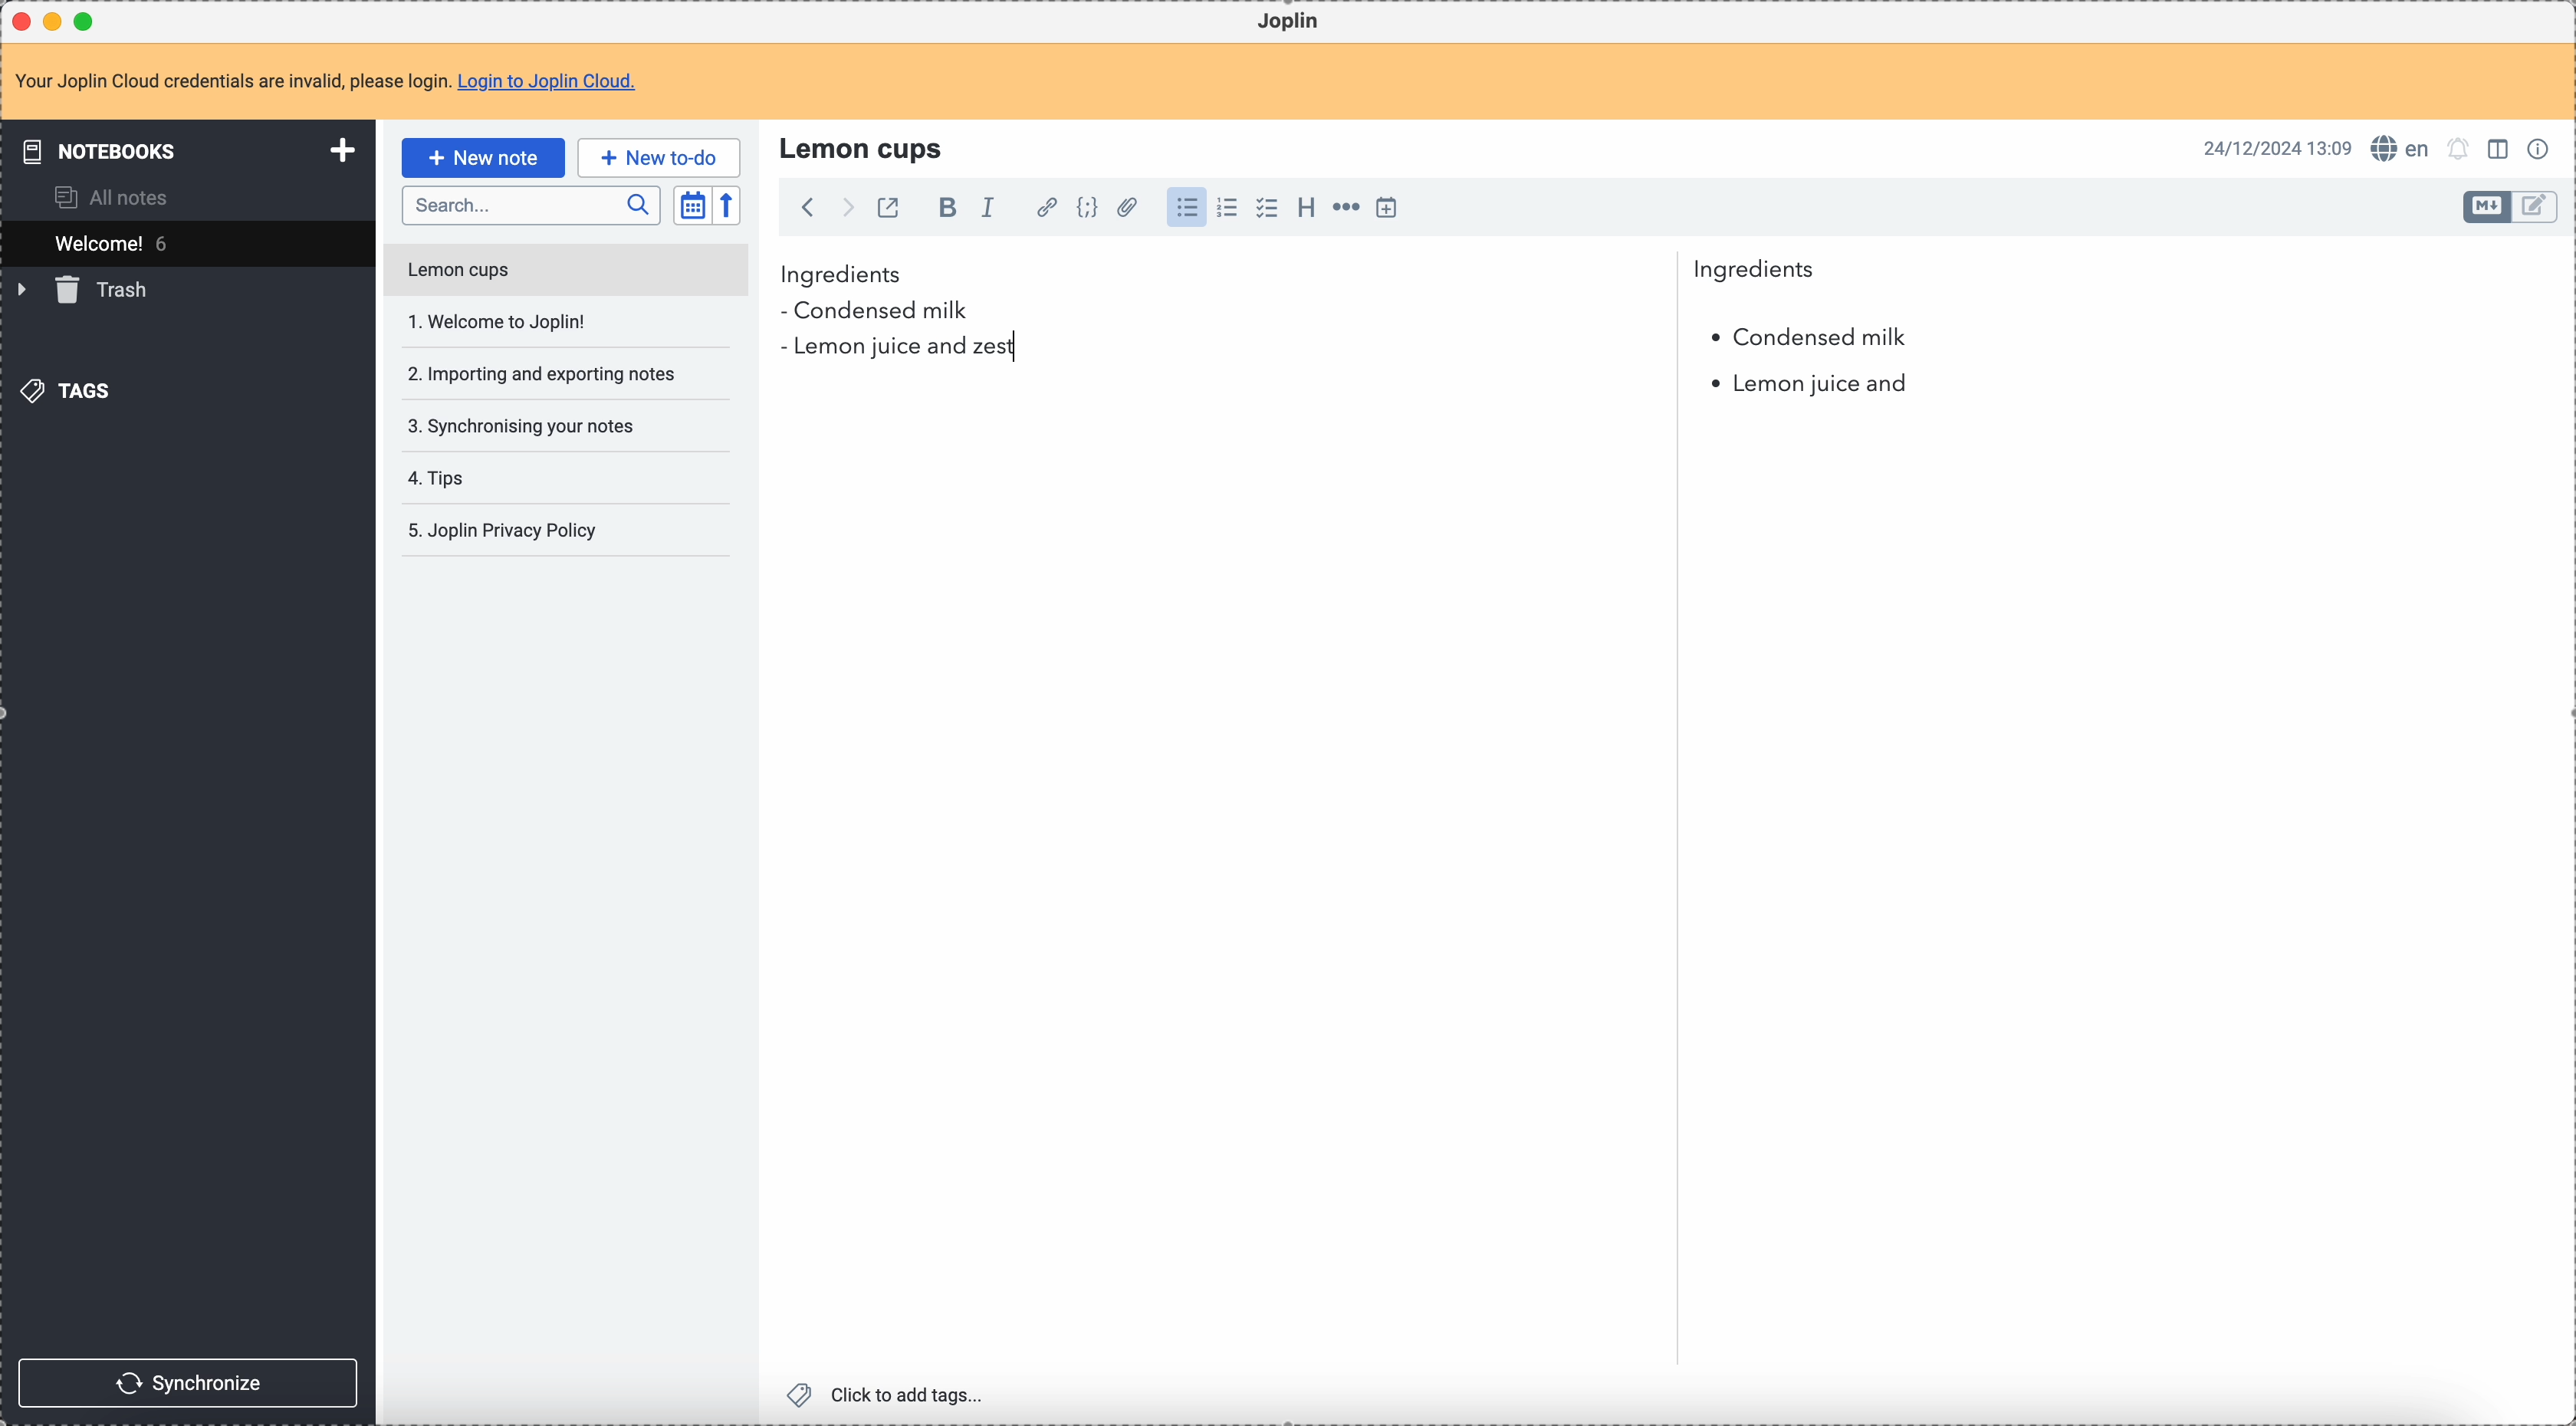 The height and width of the screenshot is (1426, 2576). What do you see at coordinates (2501, 147) in the screenshot?
I see `toggle edit layout` at bounding box center [2501, 147].